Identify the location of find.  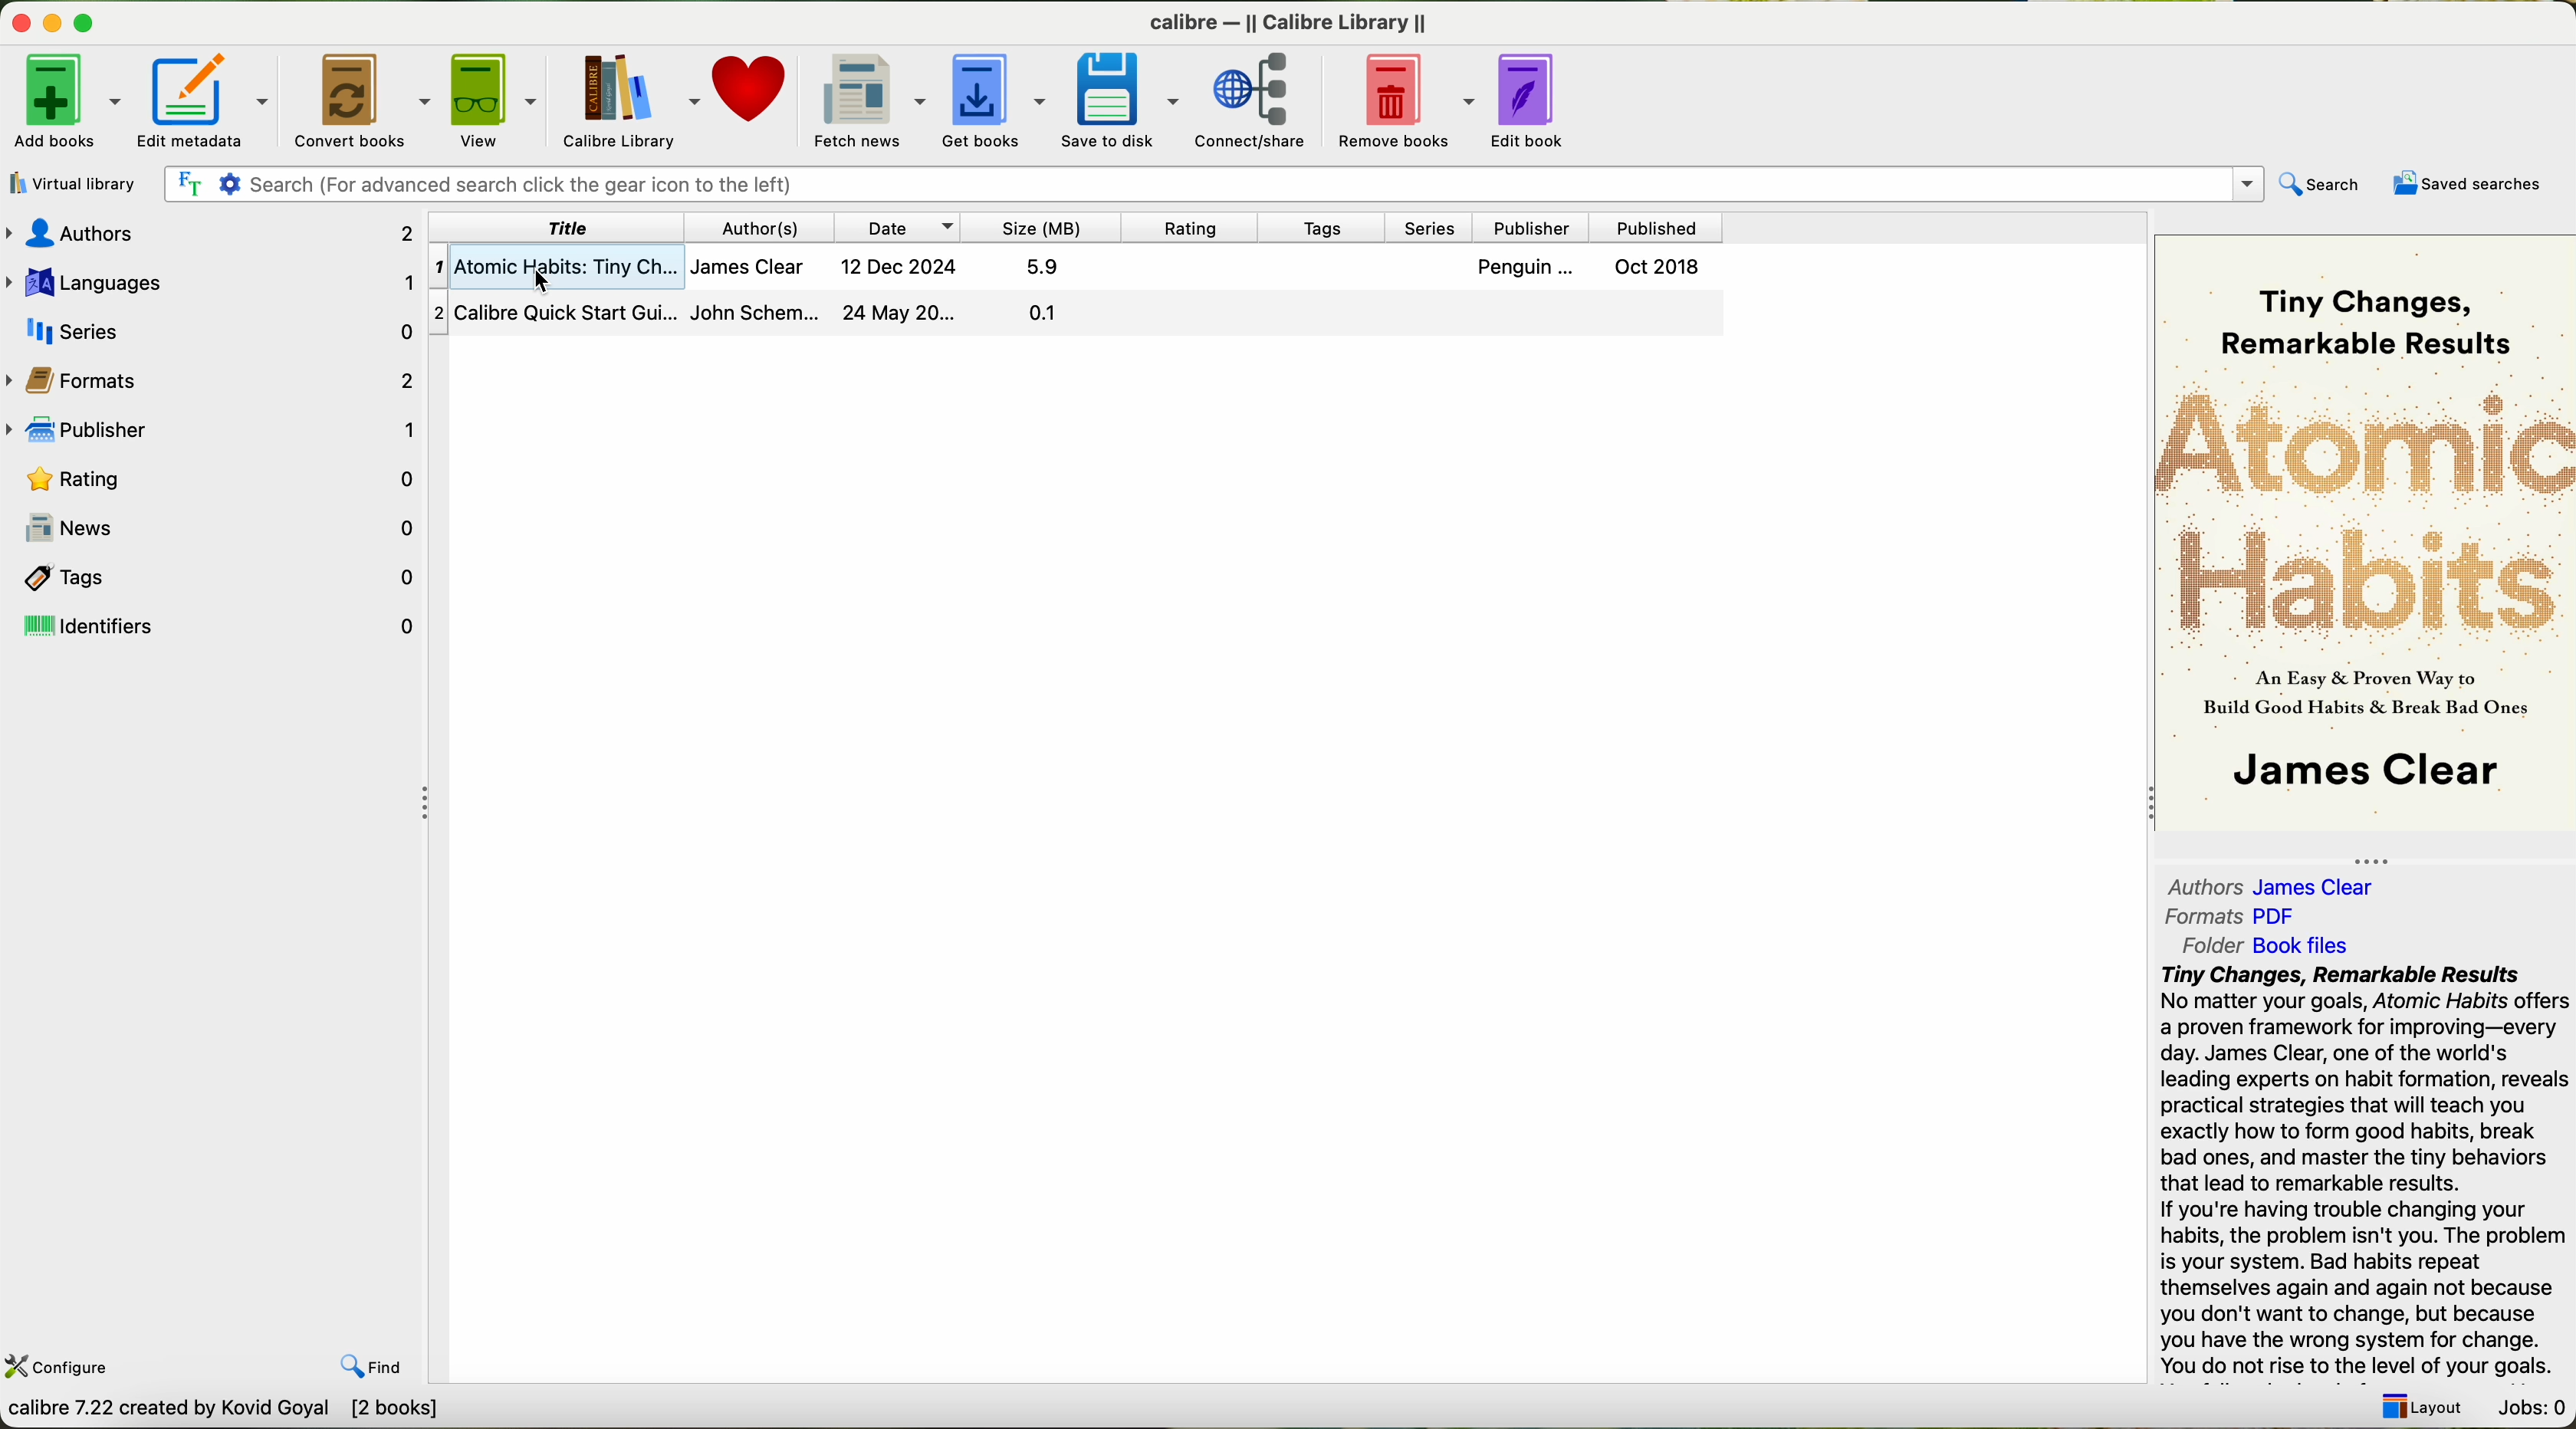
(372, 1366).